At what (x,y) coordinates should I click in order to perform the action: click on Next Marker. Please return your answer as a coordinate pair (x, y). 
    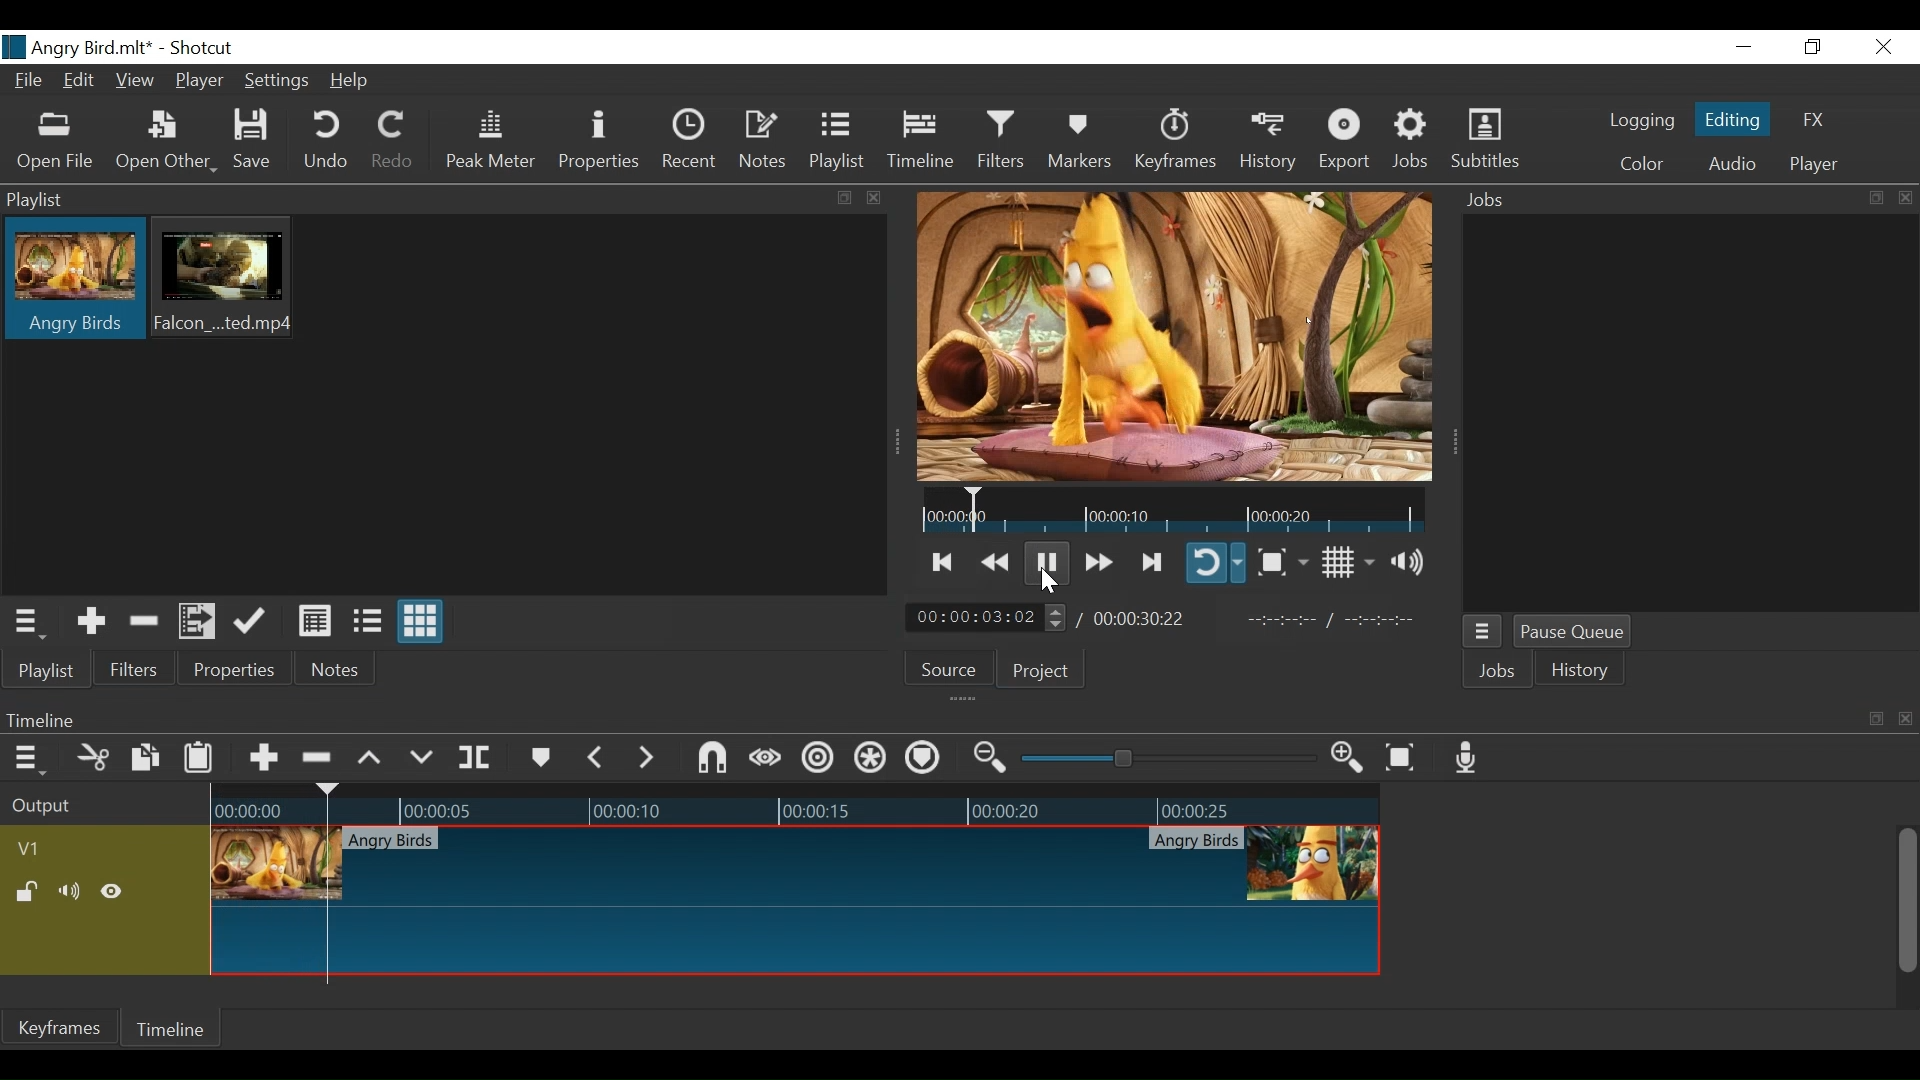
    Looking at the image, I should click on (646, 757).